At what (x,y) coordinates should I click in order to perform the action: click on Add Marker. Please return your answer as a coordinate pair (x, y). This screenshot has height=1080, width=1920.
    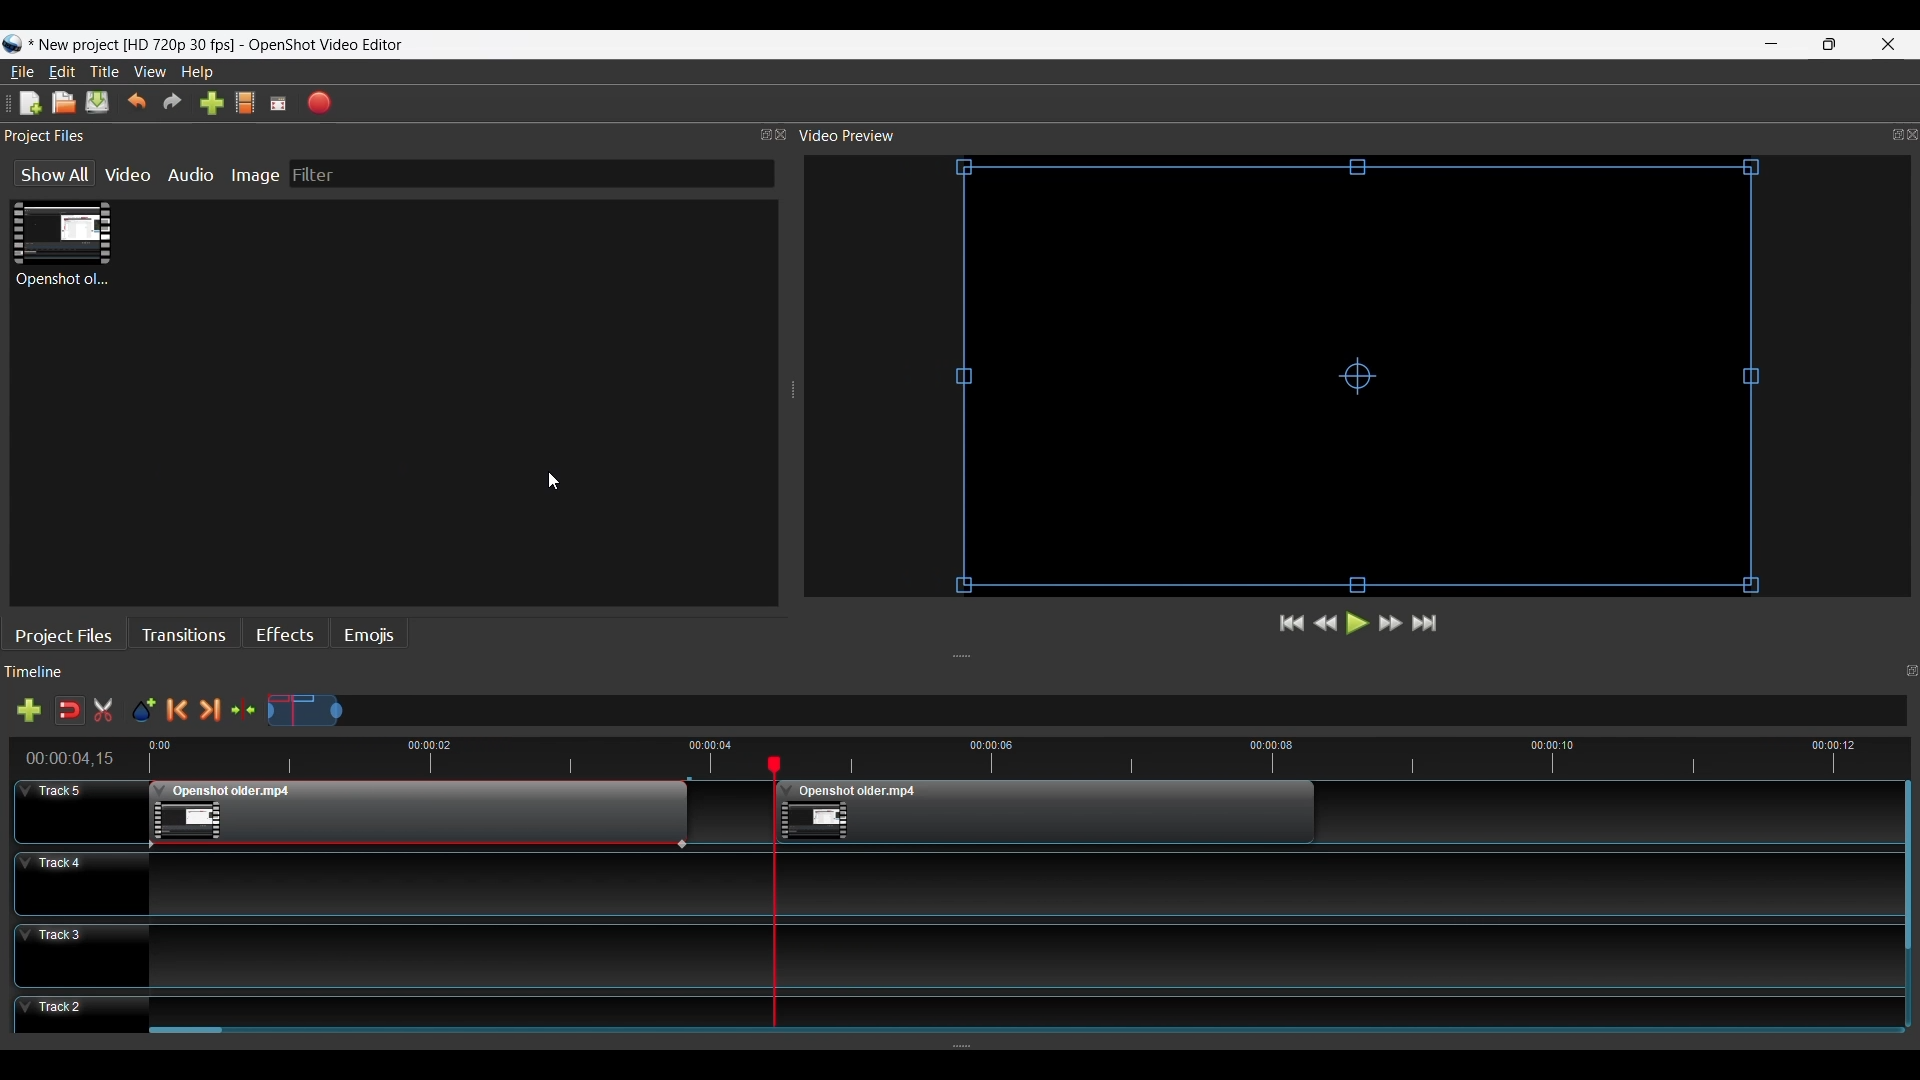
    Looking at the image, I should click on (143, 711).